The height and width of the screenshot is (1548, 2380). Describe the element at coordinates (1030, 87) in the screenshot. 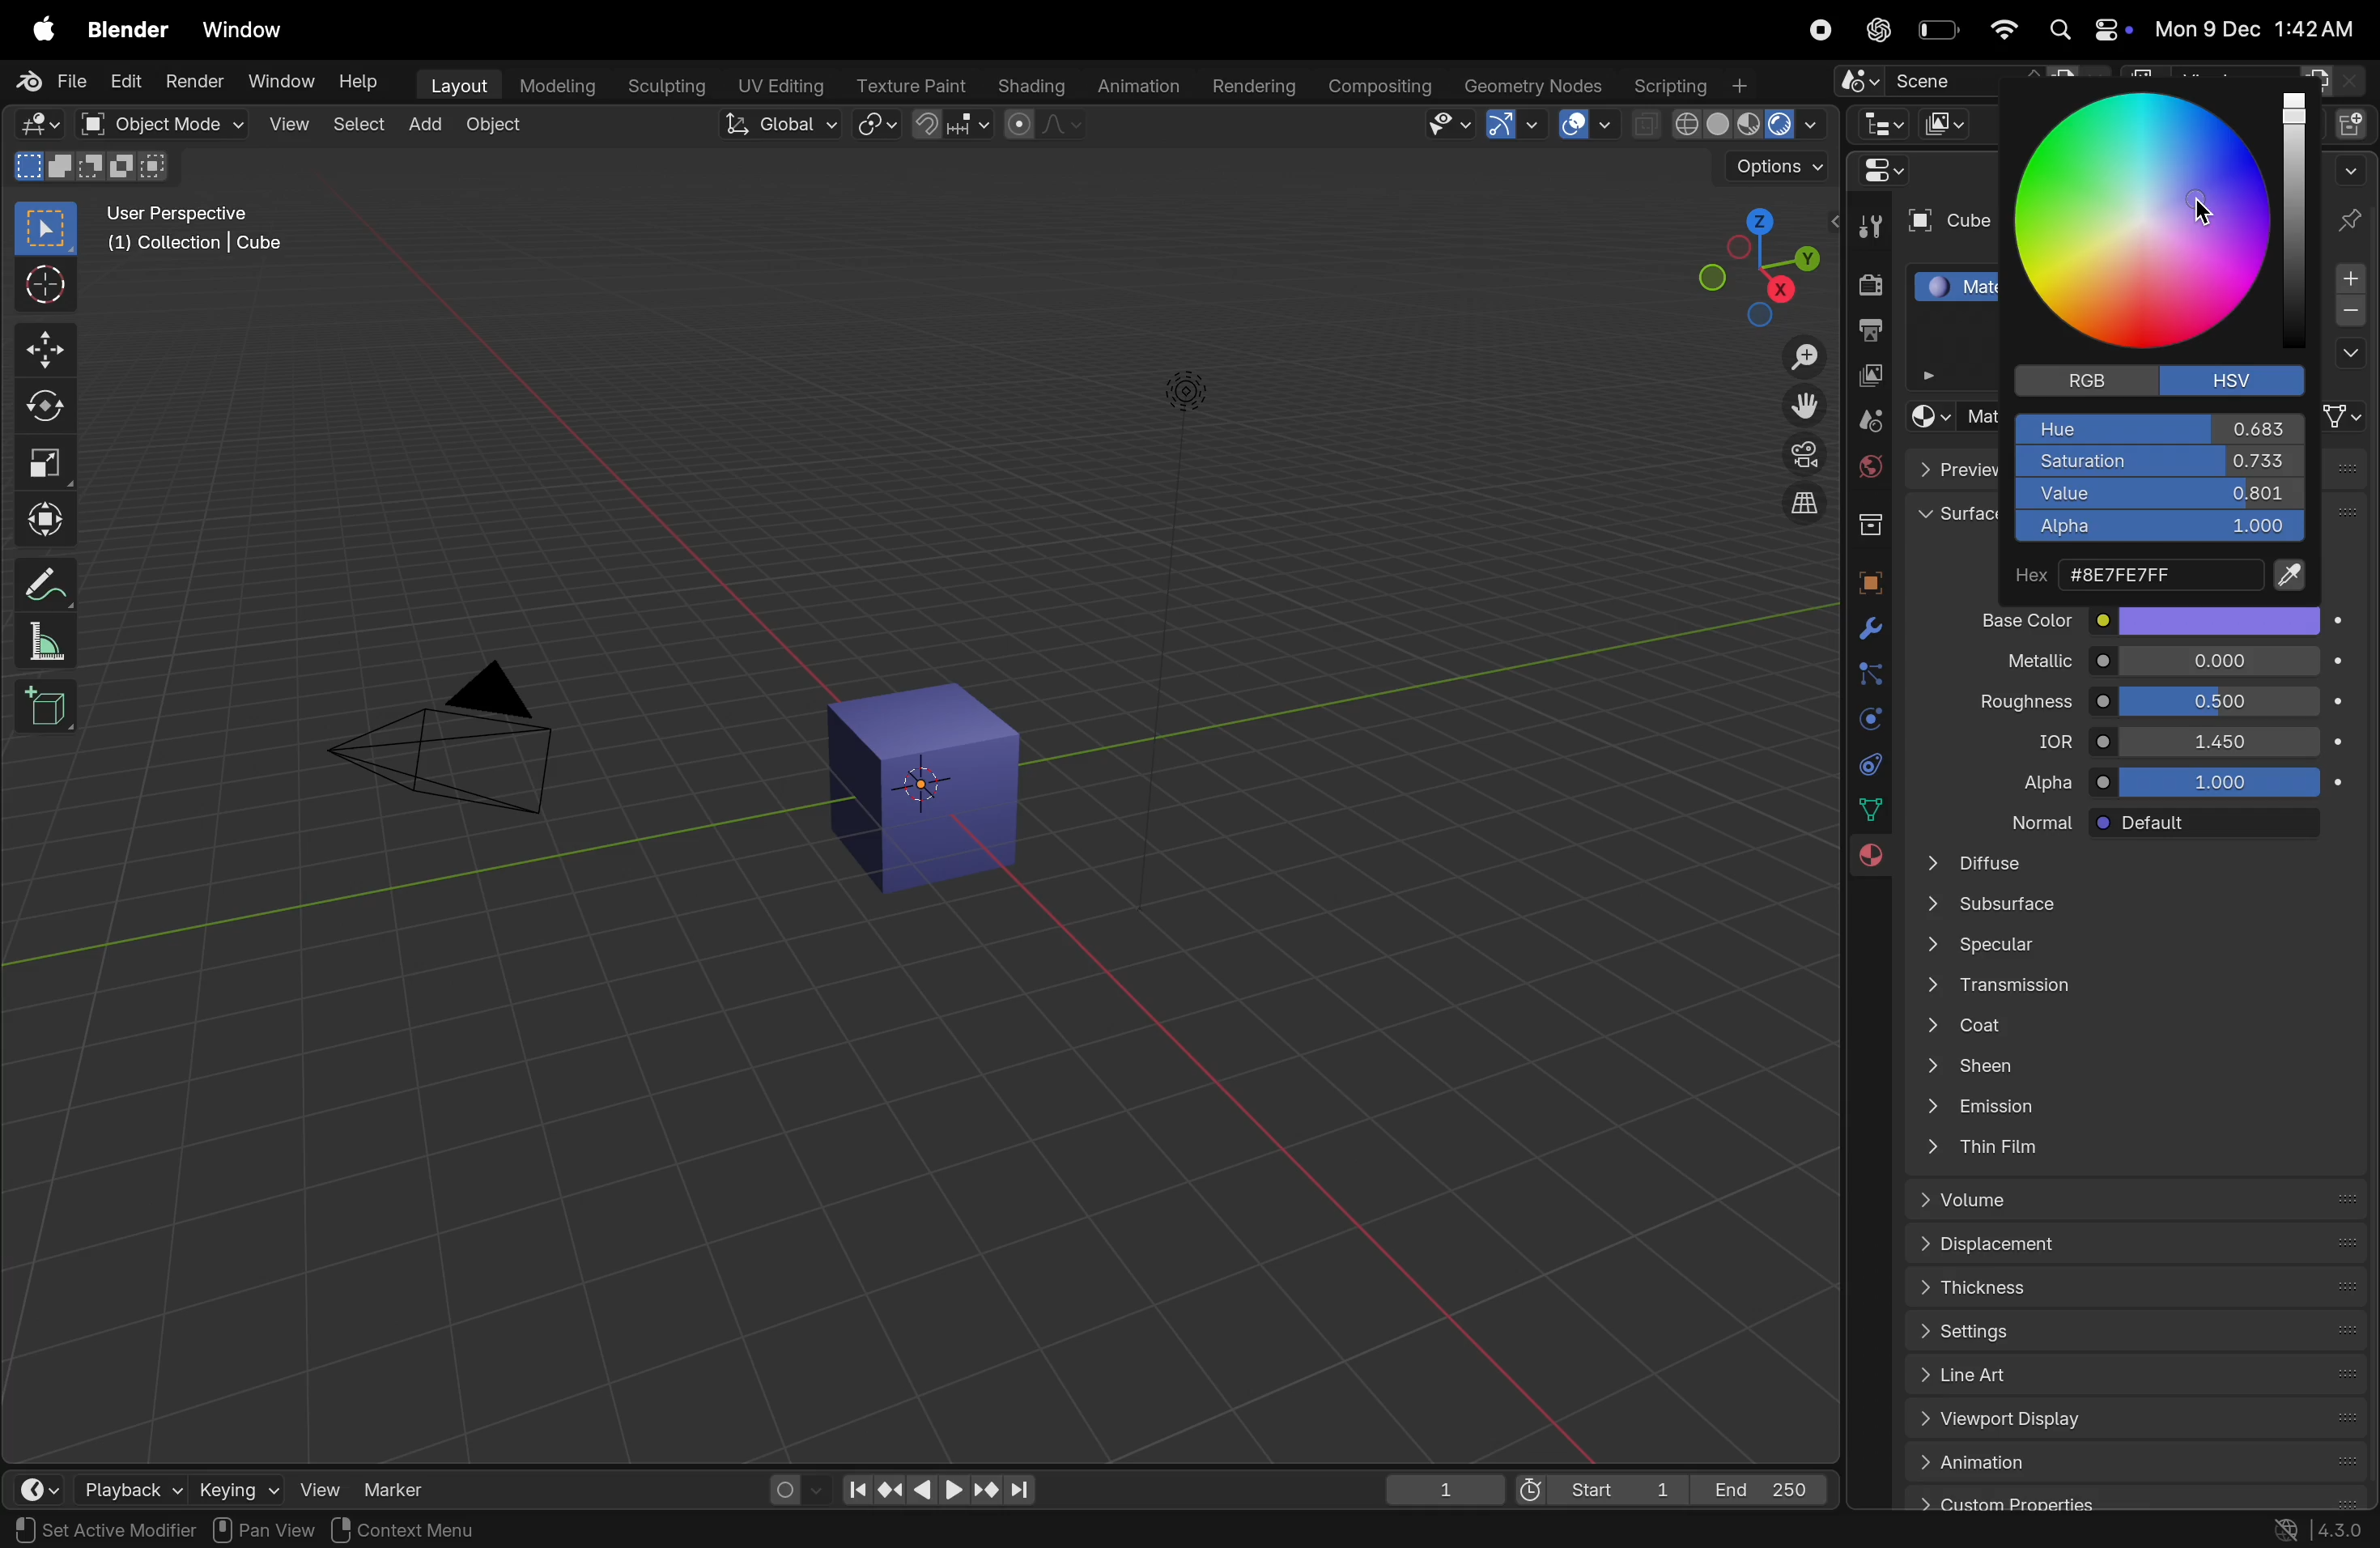

I see `shading` at that location.